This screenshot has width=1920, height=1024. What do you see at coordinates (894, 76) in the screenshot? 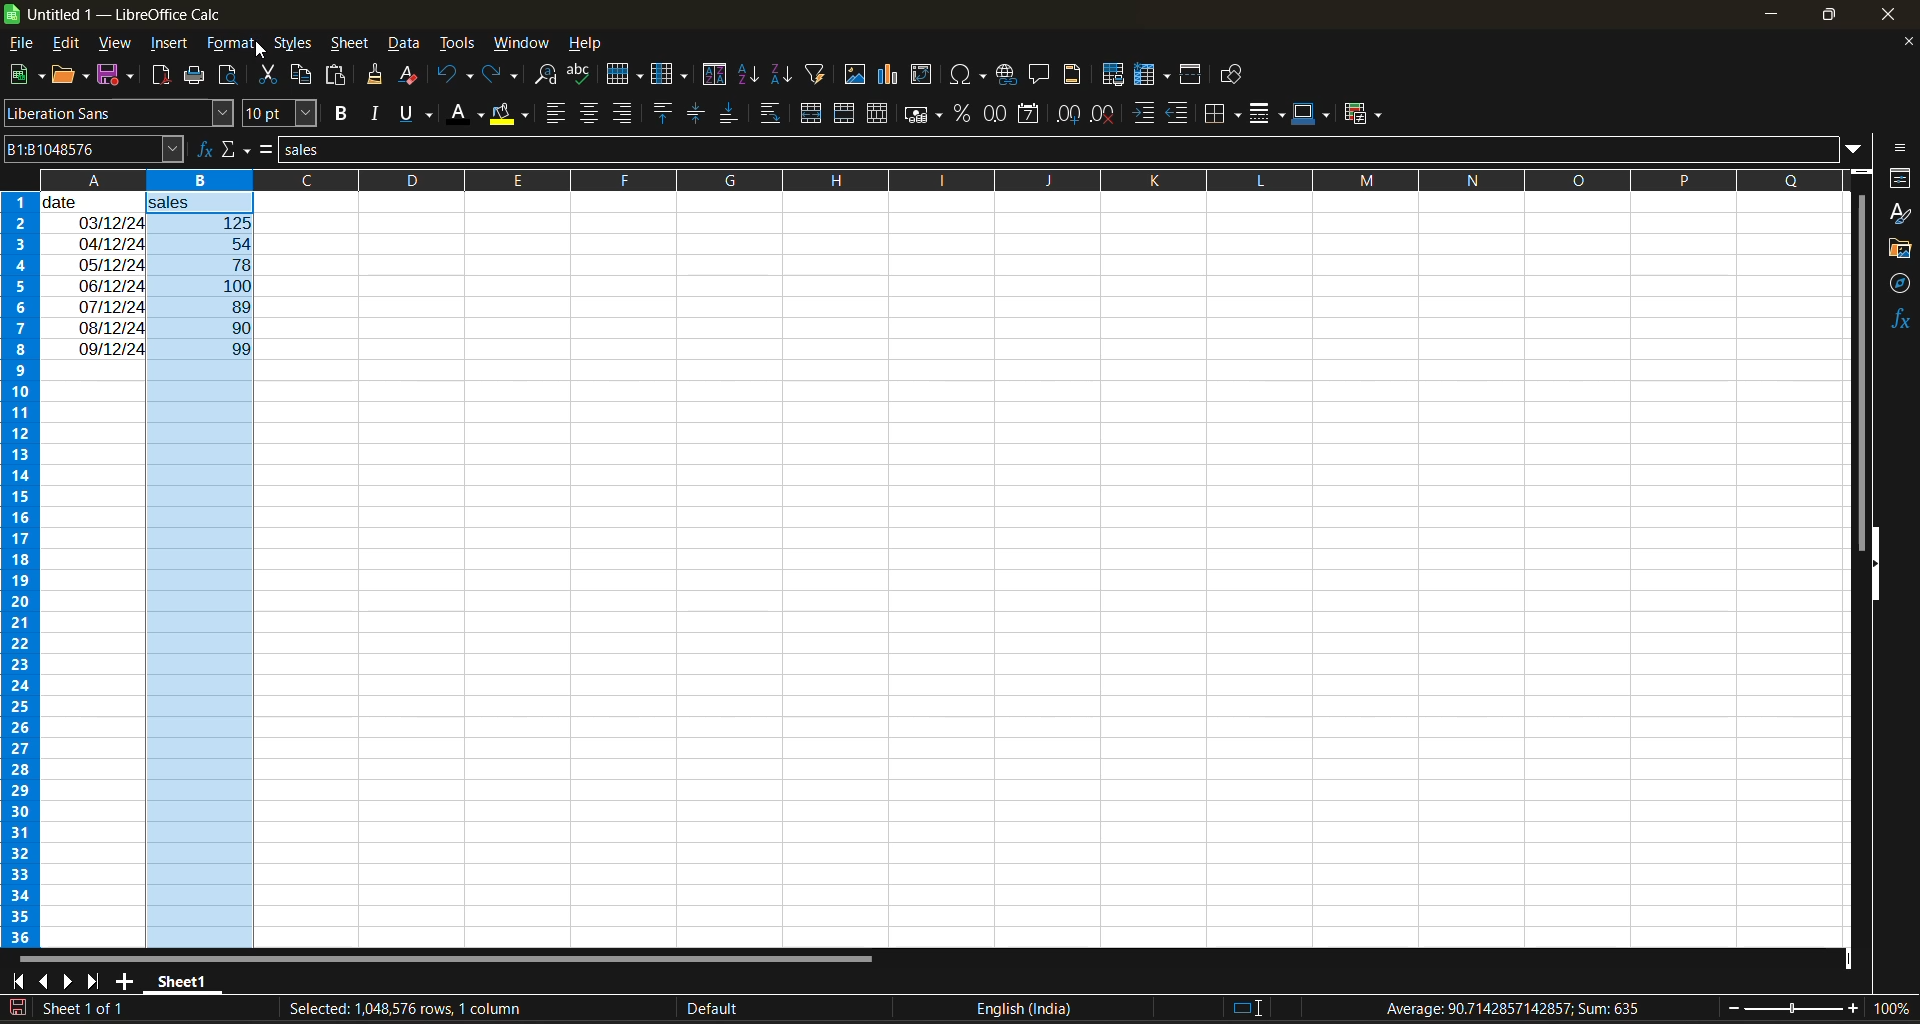
I see `insert chart` at bounding box center [894, 76].